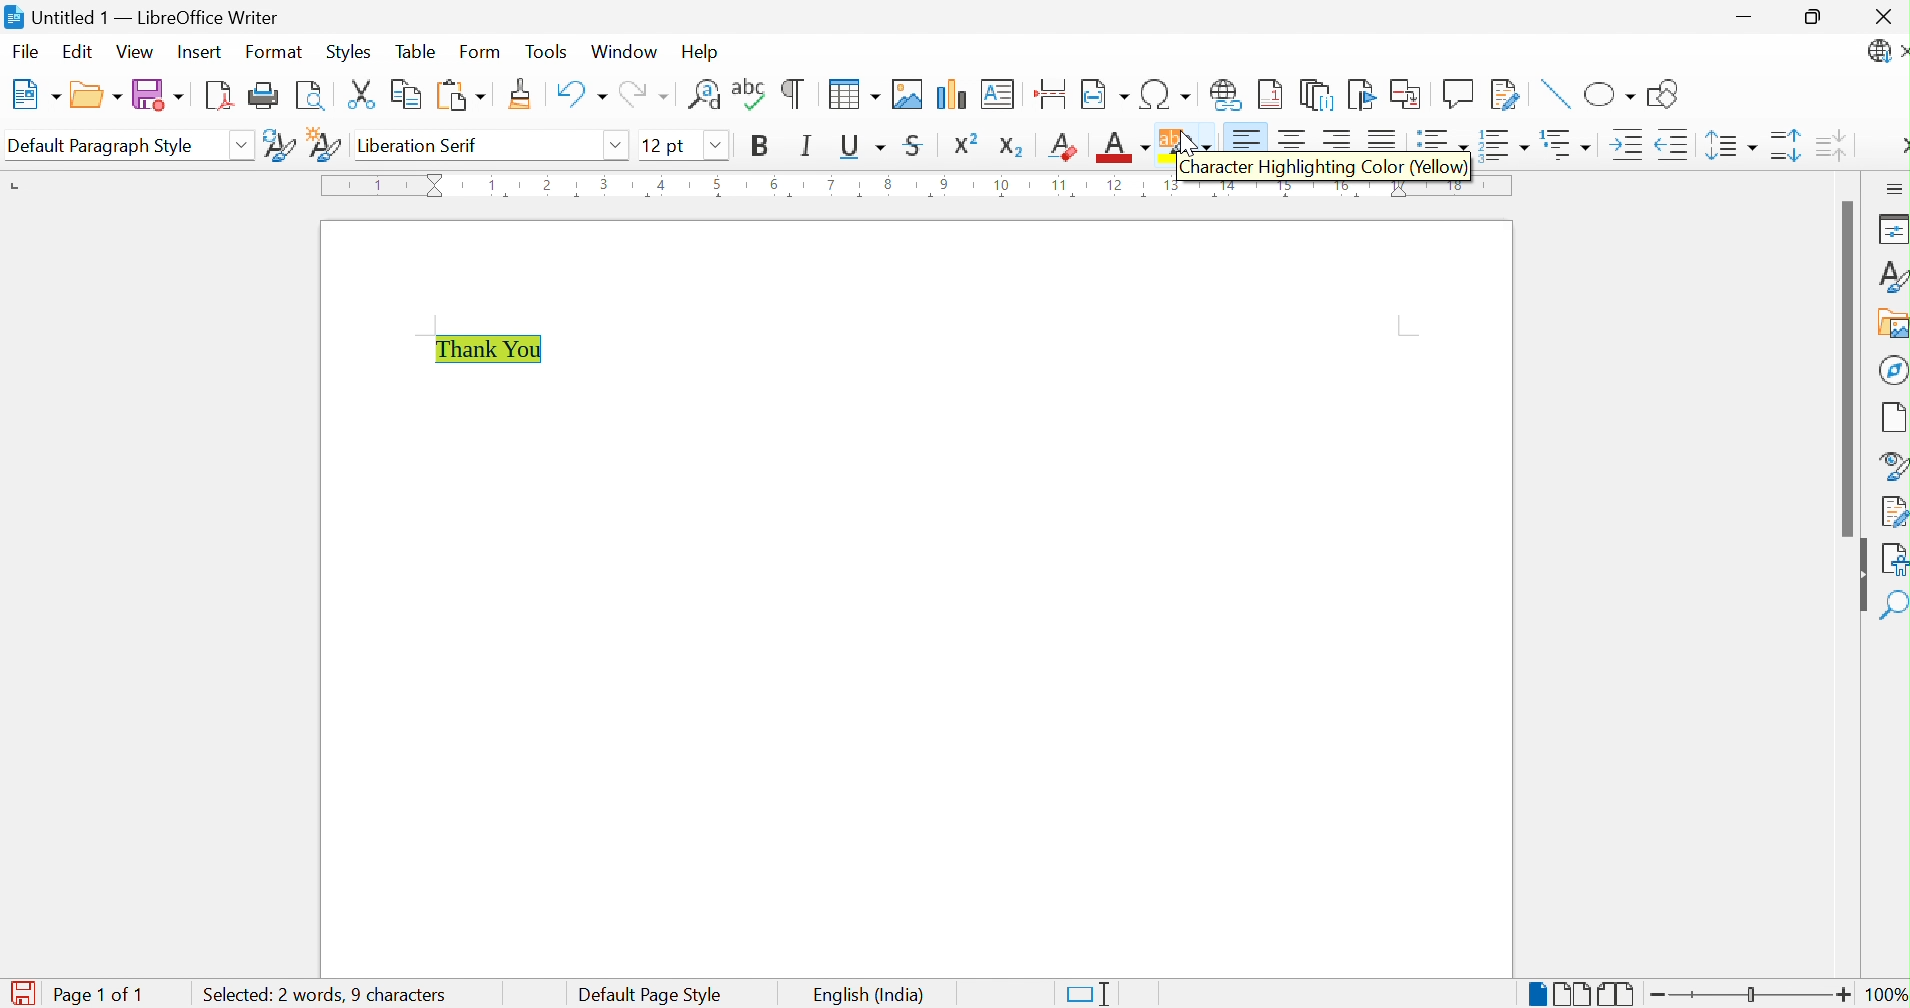 This screenshot has height=1008, width=1910. What do you see at coordinates (1891, 511) in the screenshot?
I see `Manage Changes` at bounding box center [1891, 511].